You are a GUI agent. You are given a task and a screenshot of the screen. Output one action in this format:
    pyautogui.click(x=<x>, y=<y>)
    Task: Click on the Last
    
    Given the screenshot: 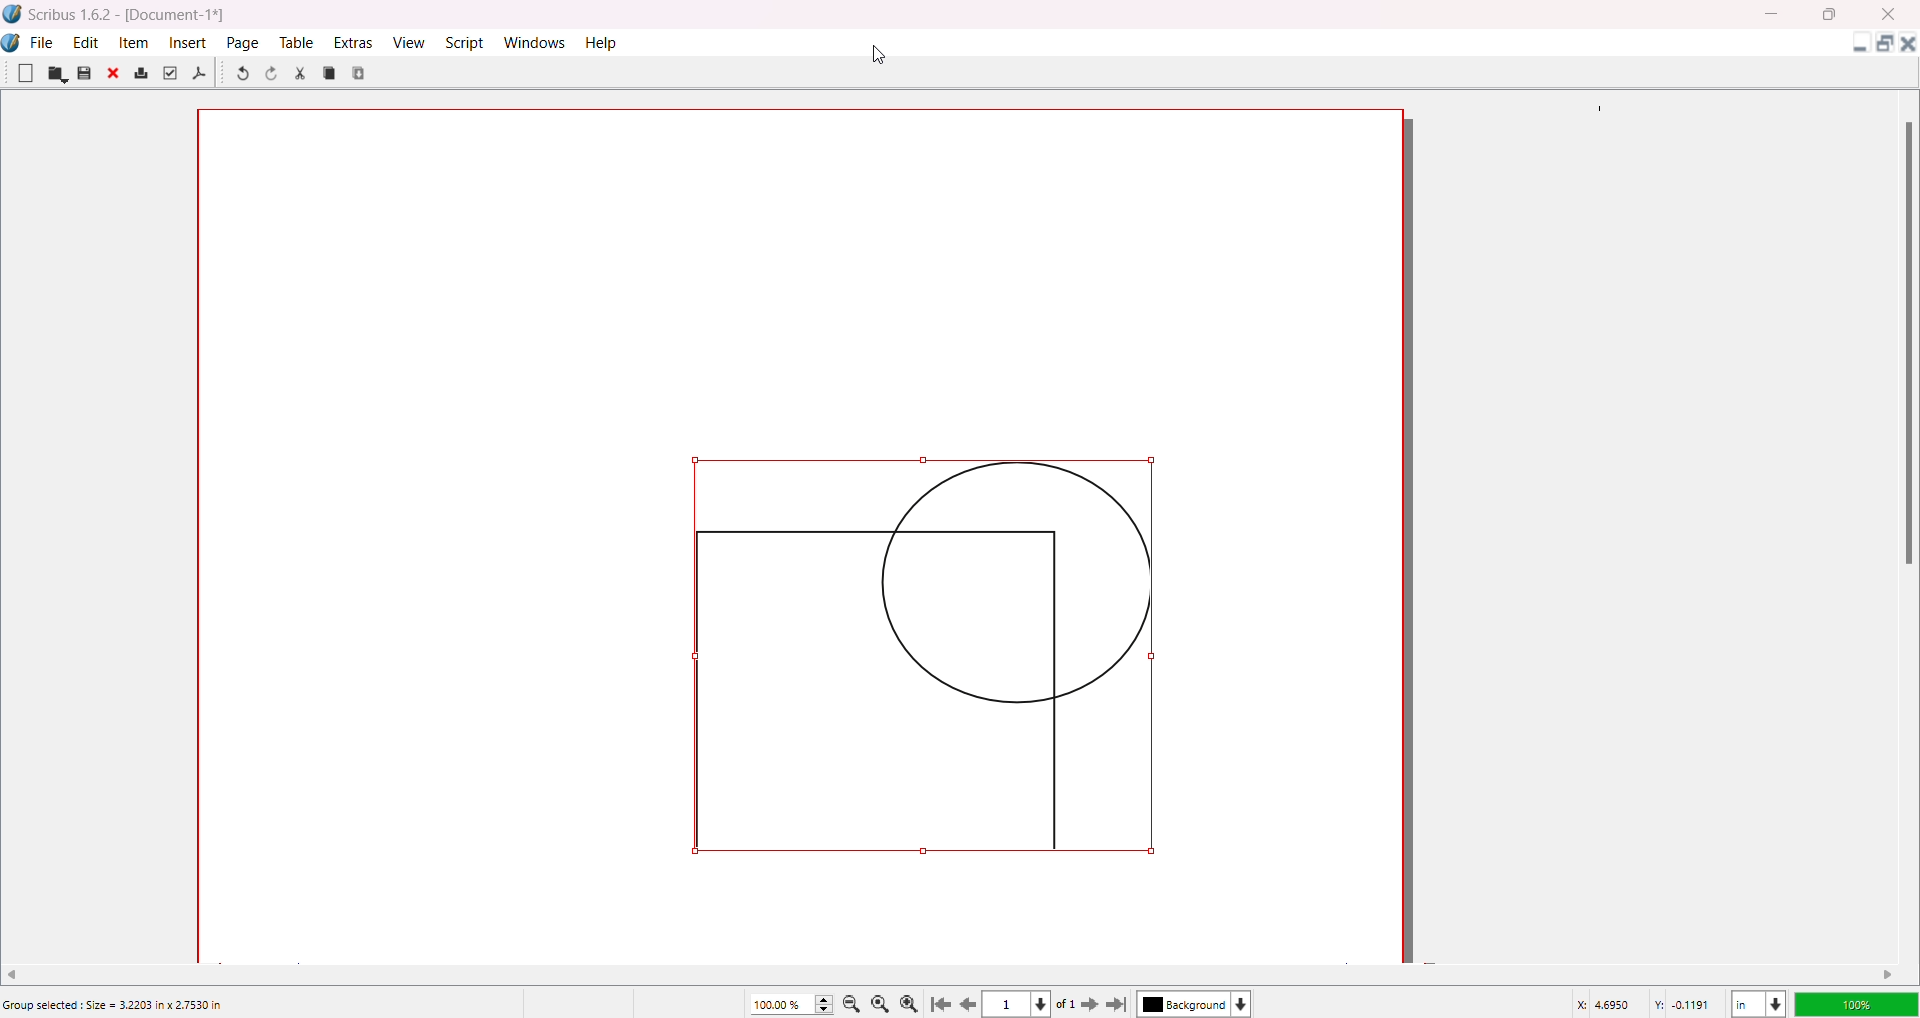 What is the action you would take?
    pyautogui.click(x=1119, y=1003)
    